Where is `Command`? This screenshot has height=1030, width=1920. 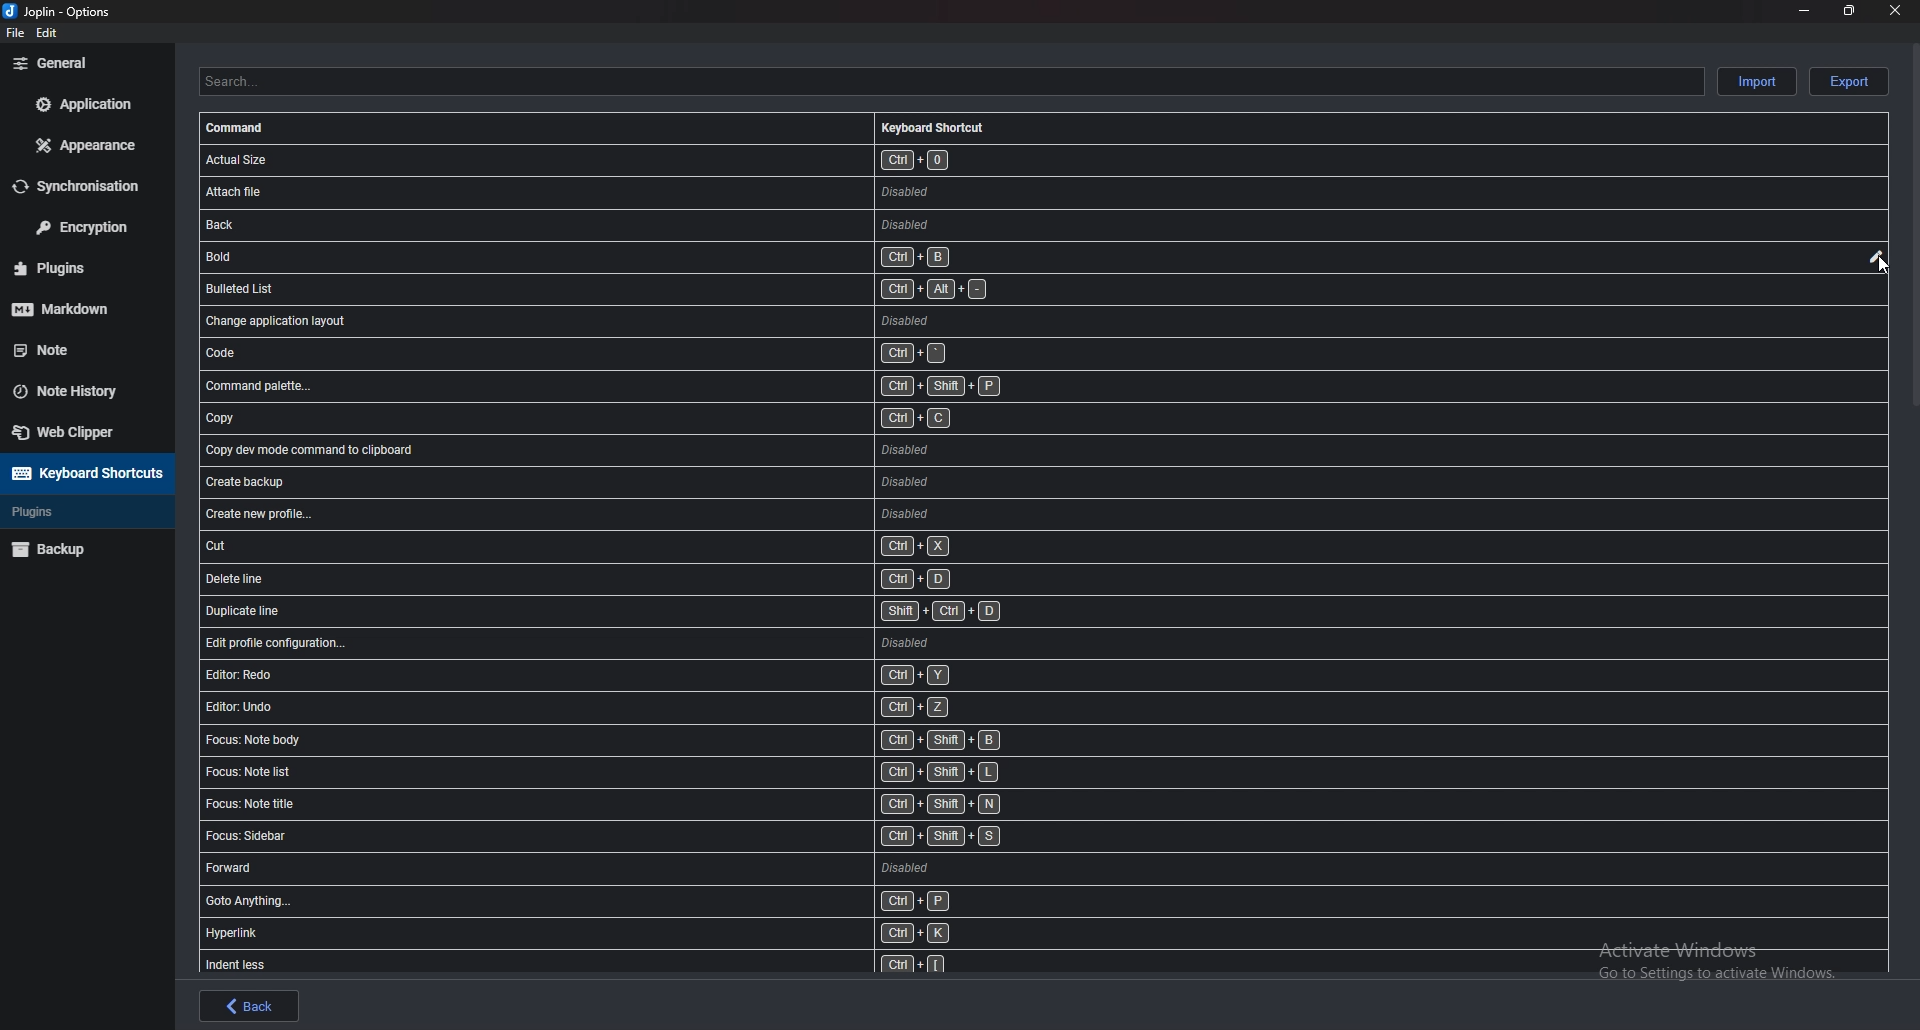
Command is located at coordinates (244, 127).